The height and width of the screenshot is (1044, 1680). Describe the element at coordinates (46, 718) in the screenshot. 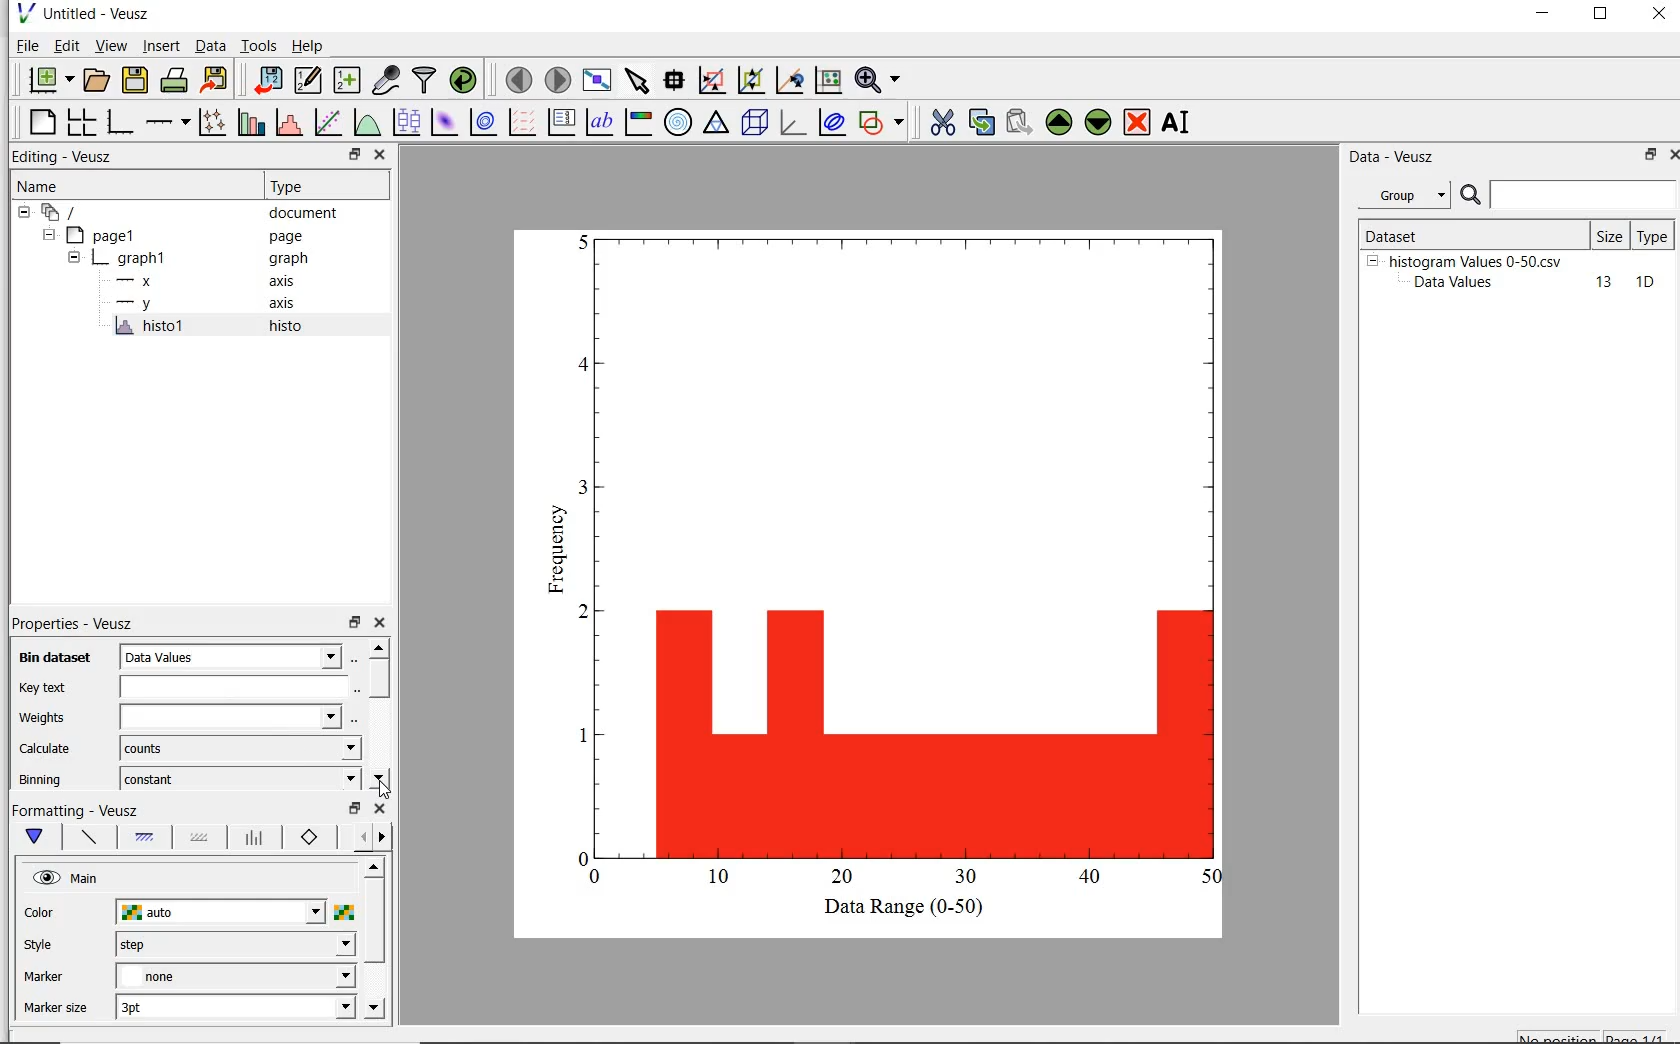

I see `Weights` at that location.